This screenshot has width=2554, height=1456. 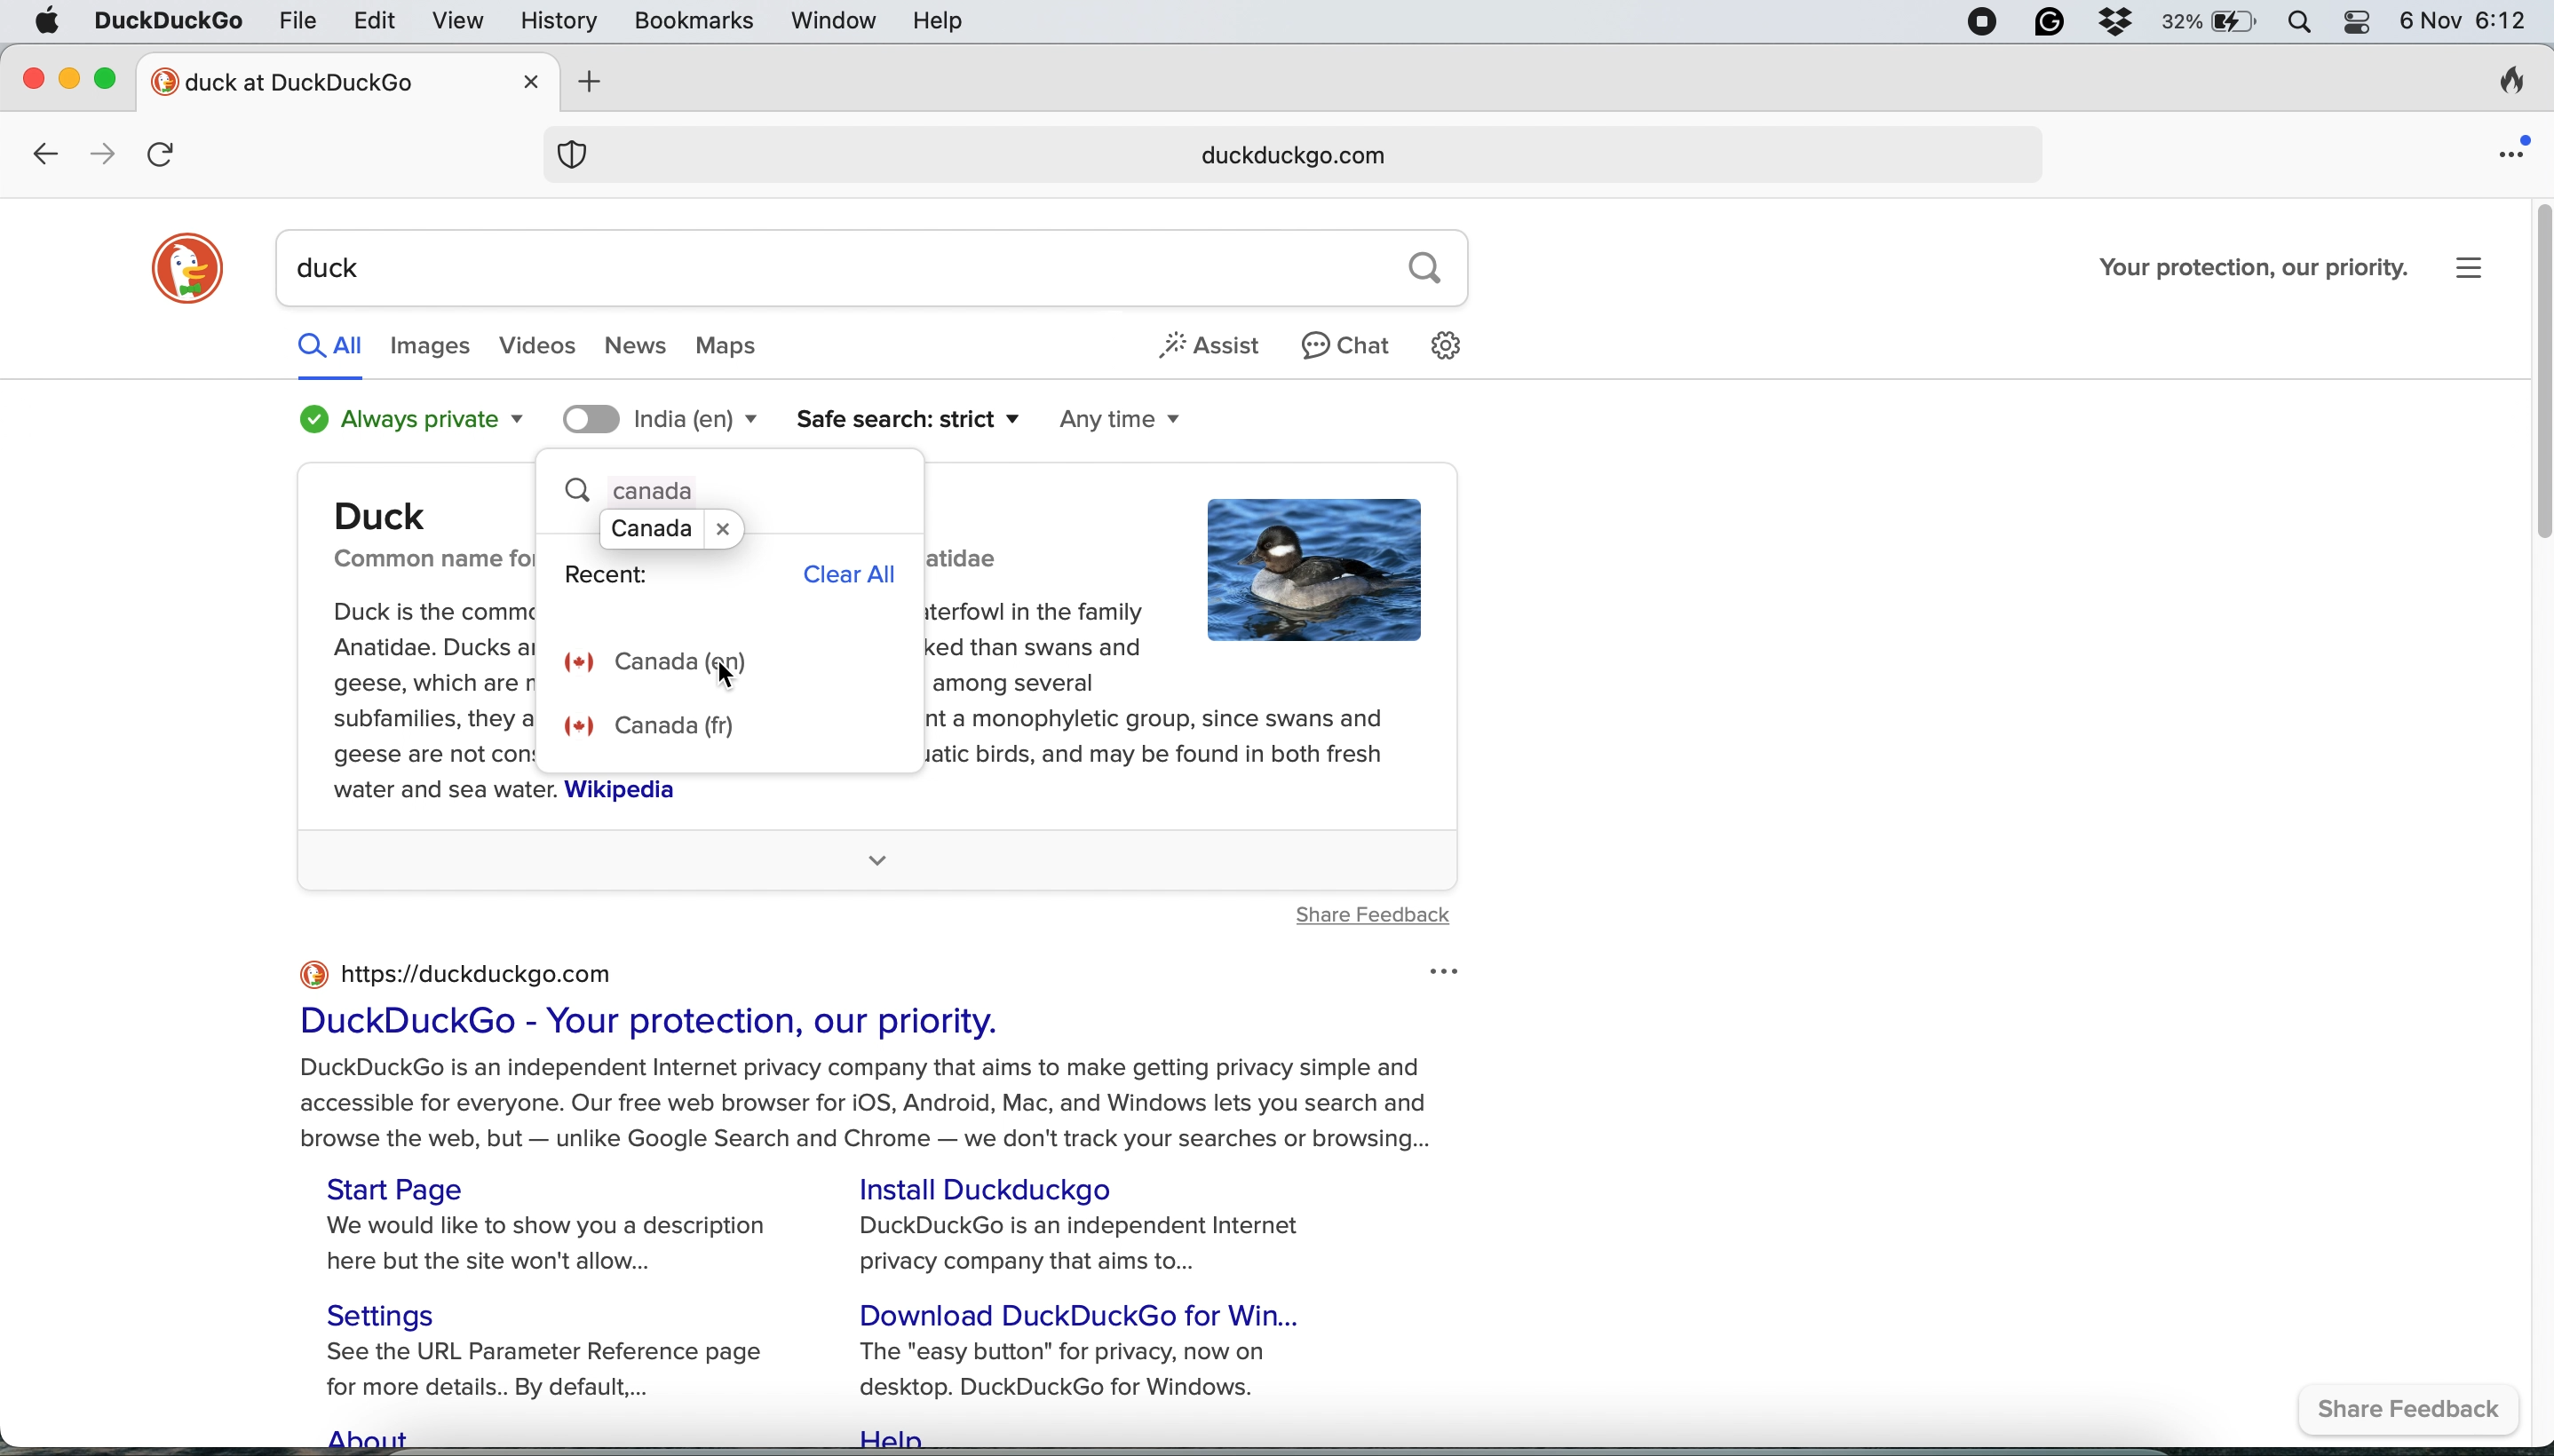 What do you see at coordinates (481, 973) in the screenshot?
I see `https://duckduckgo.com` at bounding box center [481, 973].